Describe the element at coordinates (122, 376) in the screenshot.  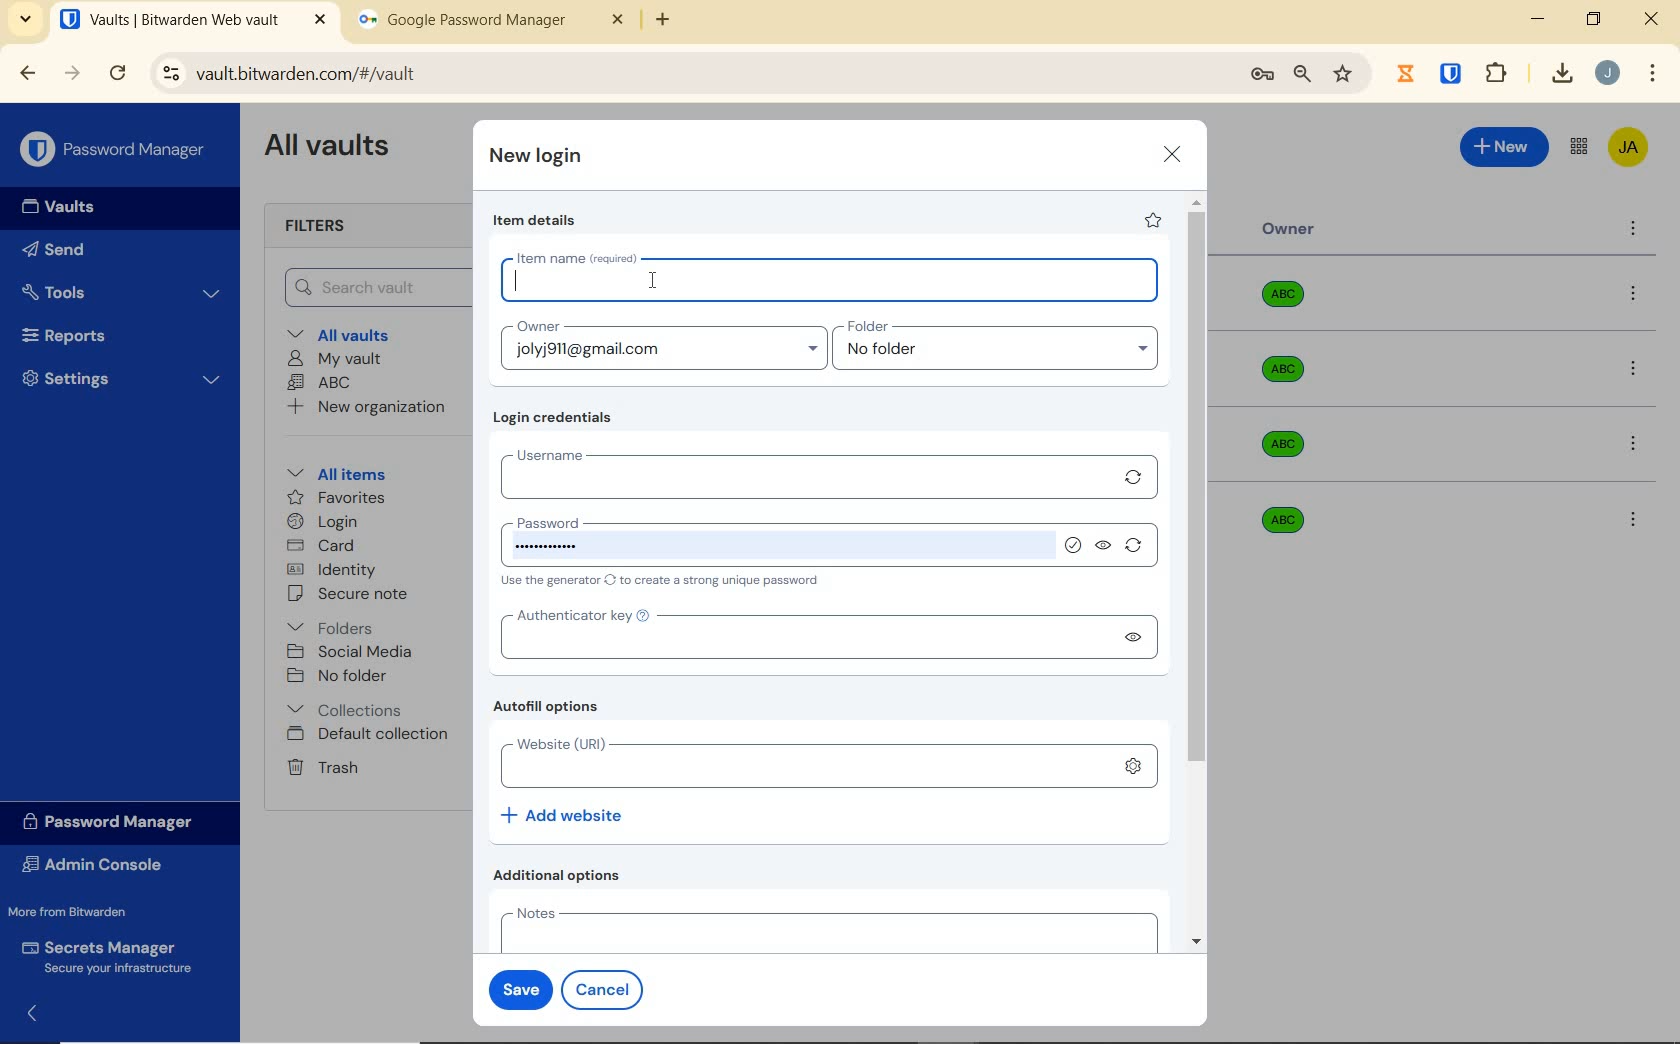
I see `Settings` at that location.